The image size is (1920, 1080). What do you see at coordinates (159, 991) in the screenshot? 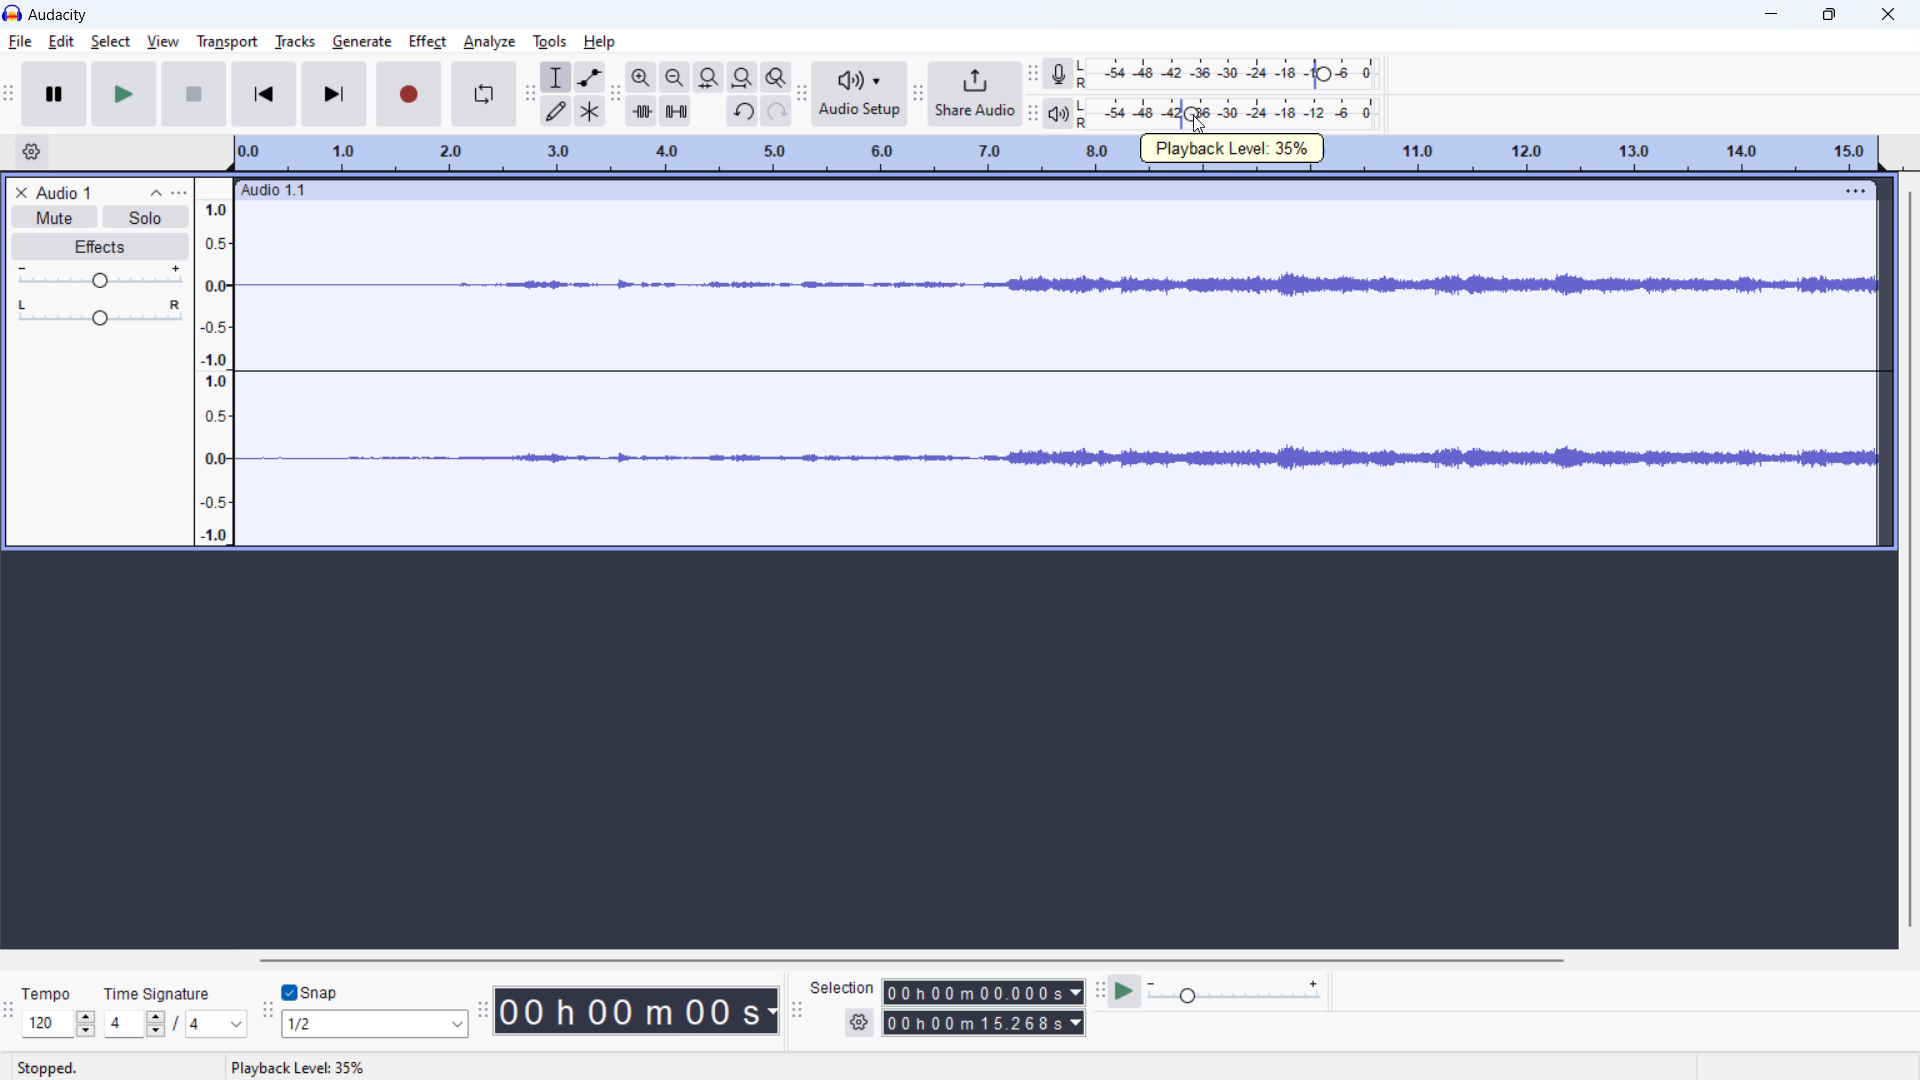
I see `Time Signature` at bounding box center [159, 991].